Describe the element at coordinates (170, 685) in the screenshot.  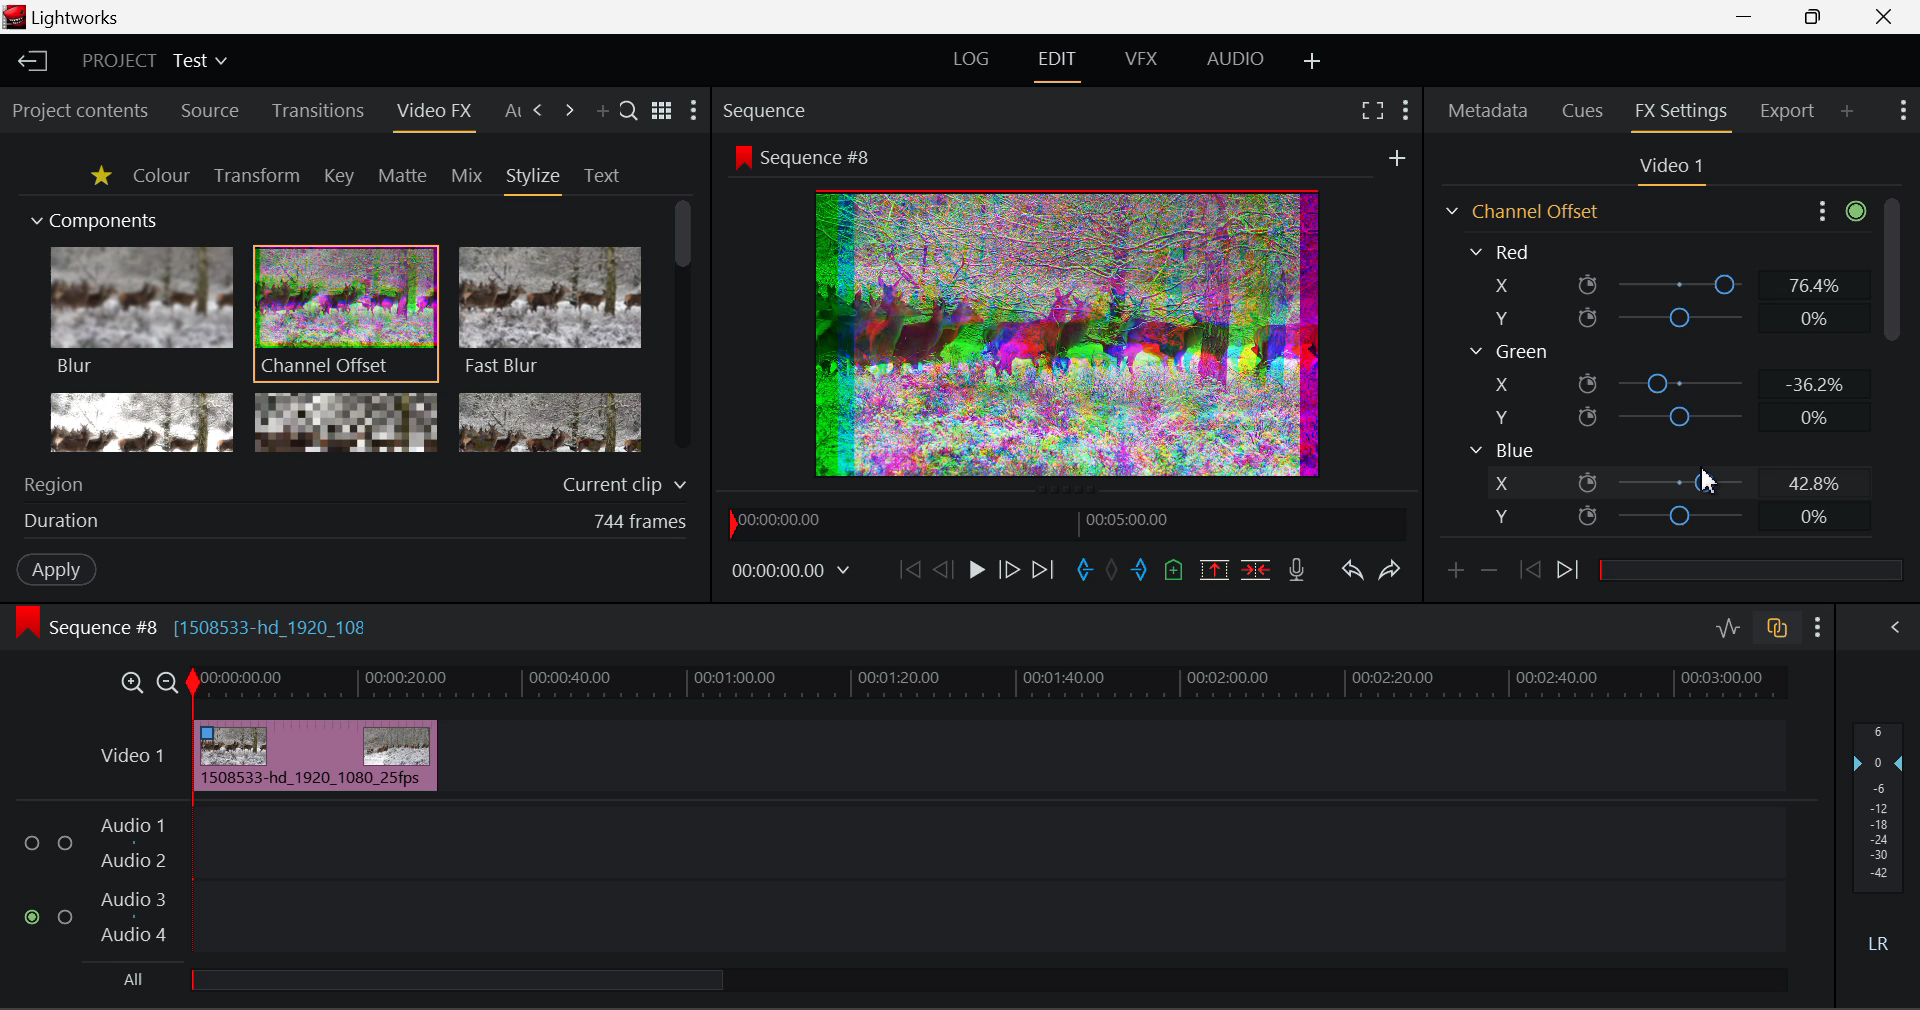
I see `Timeline Zoom Out` at that location.